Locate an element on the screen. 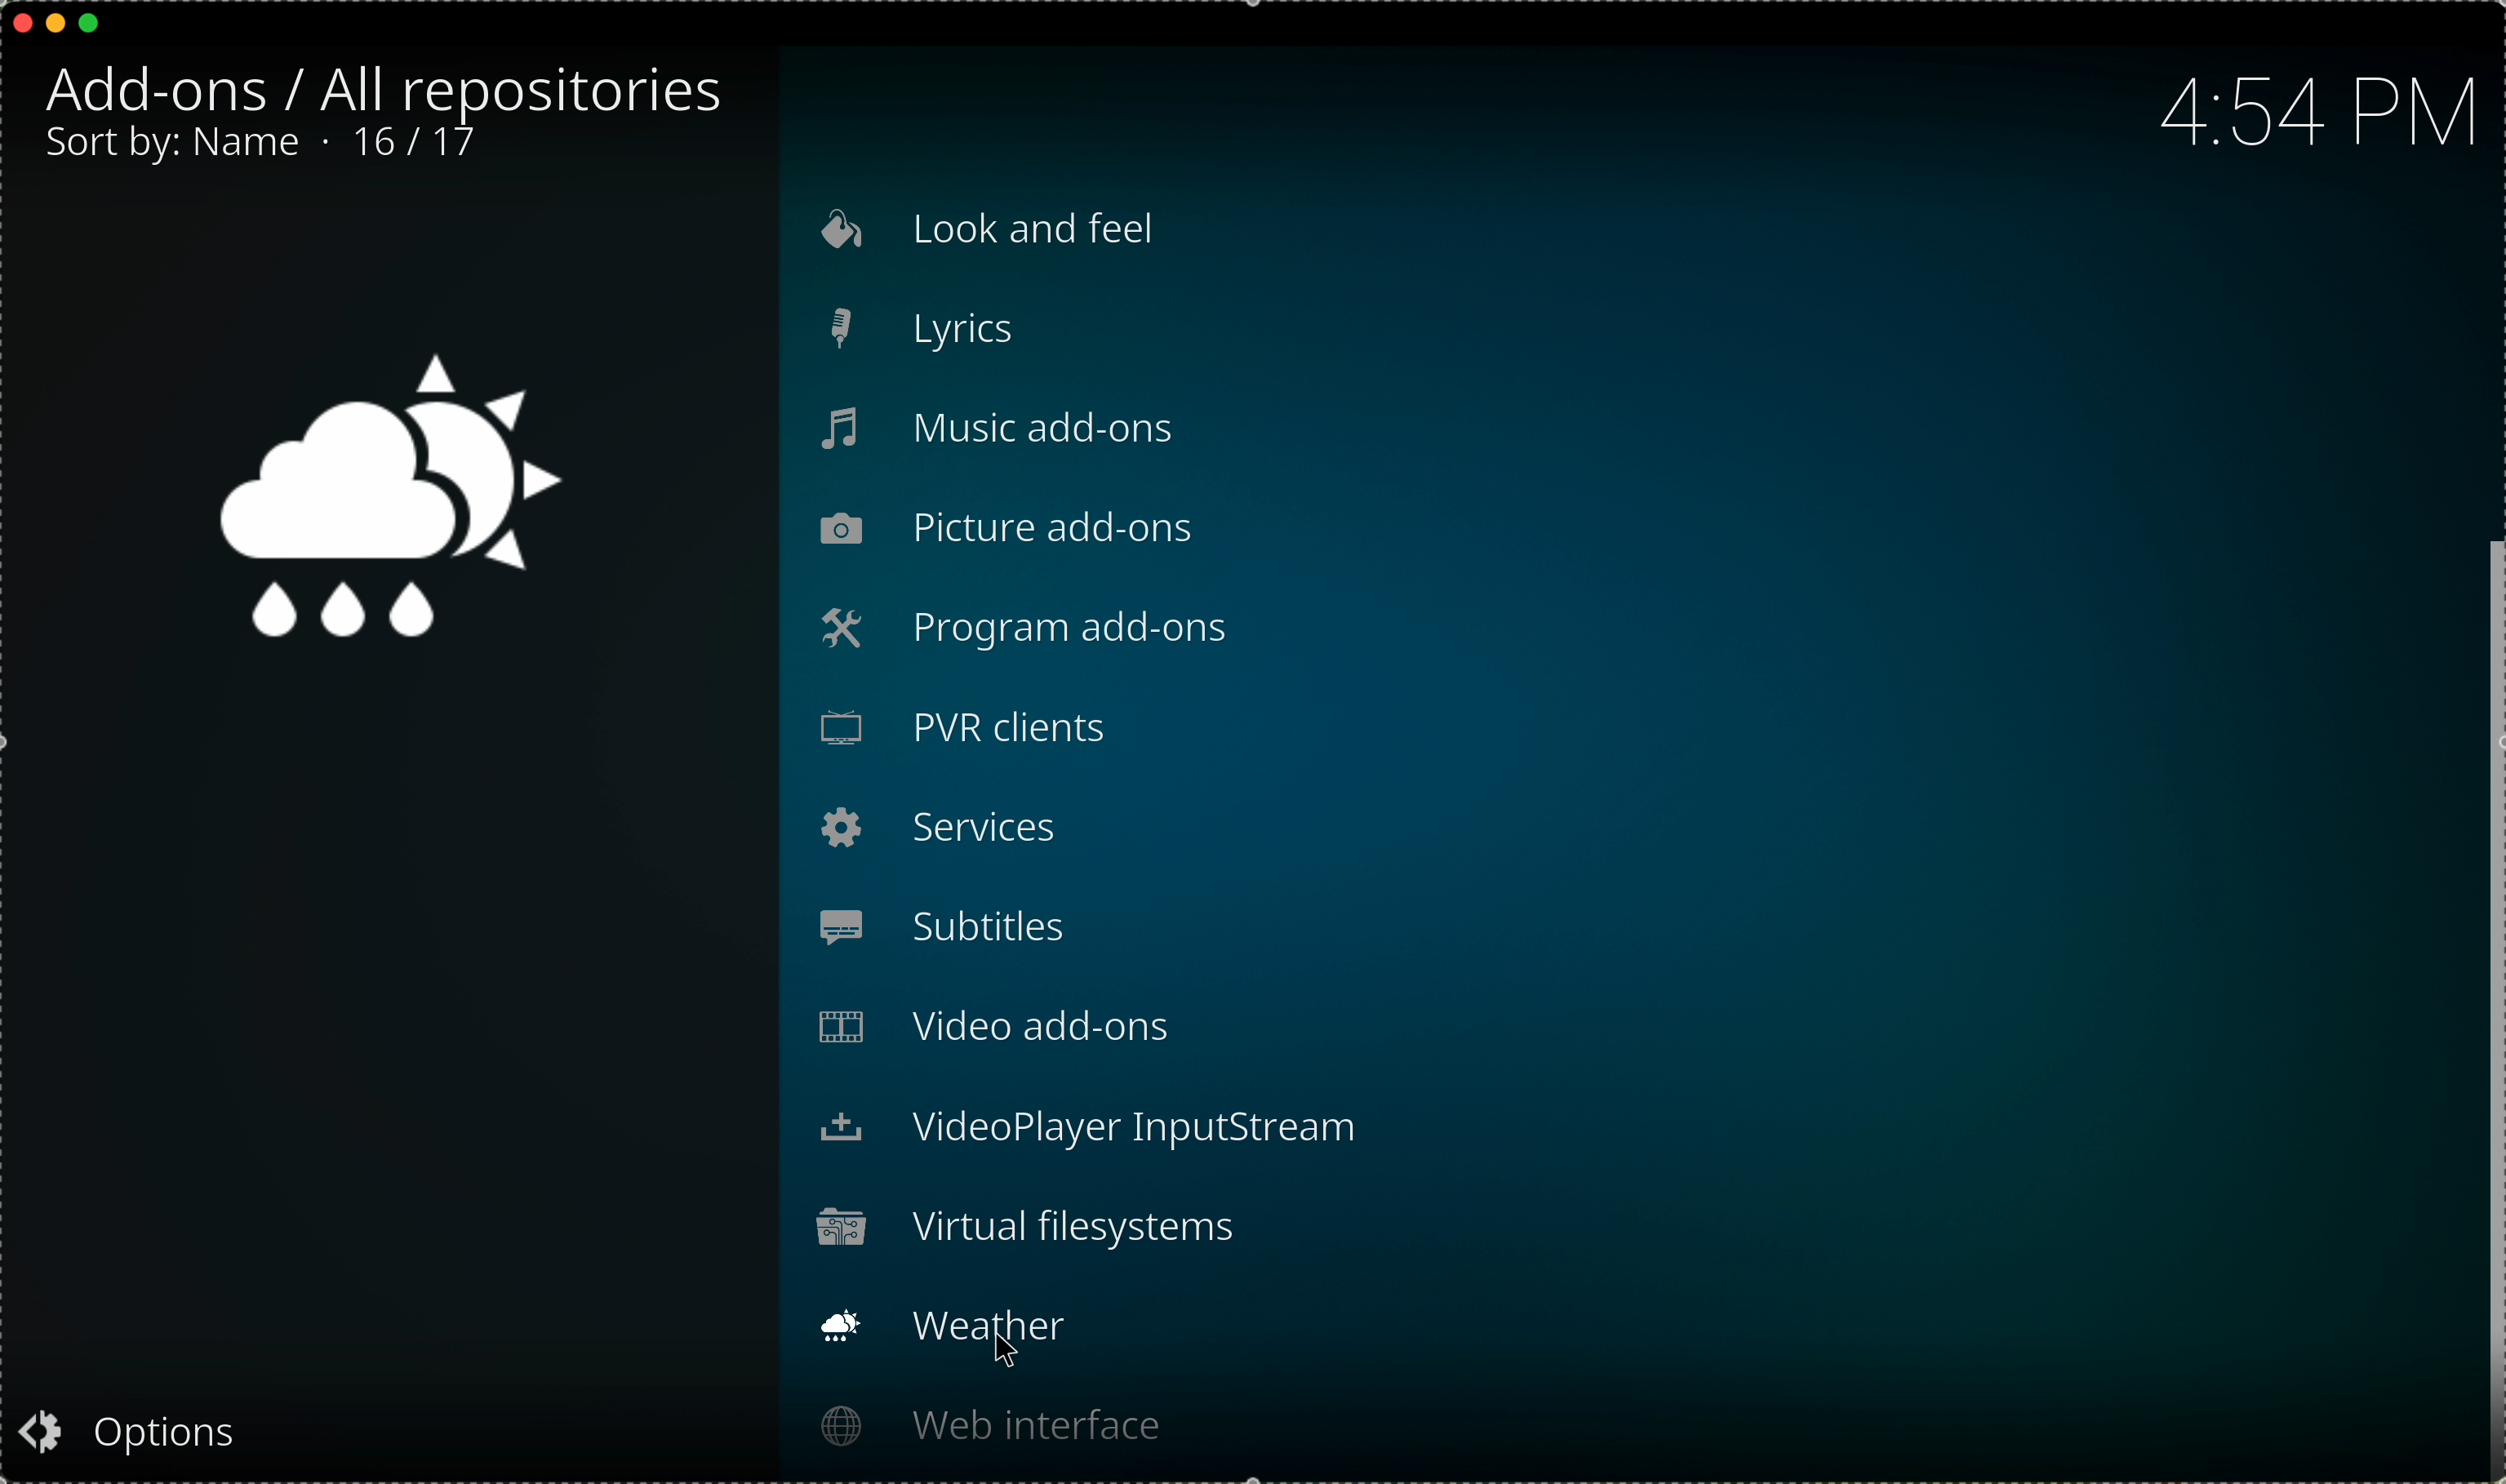 This screenshot has height=1484, width=2506. virtual filesystems is located at coordinates (1030, 1229).